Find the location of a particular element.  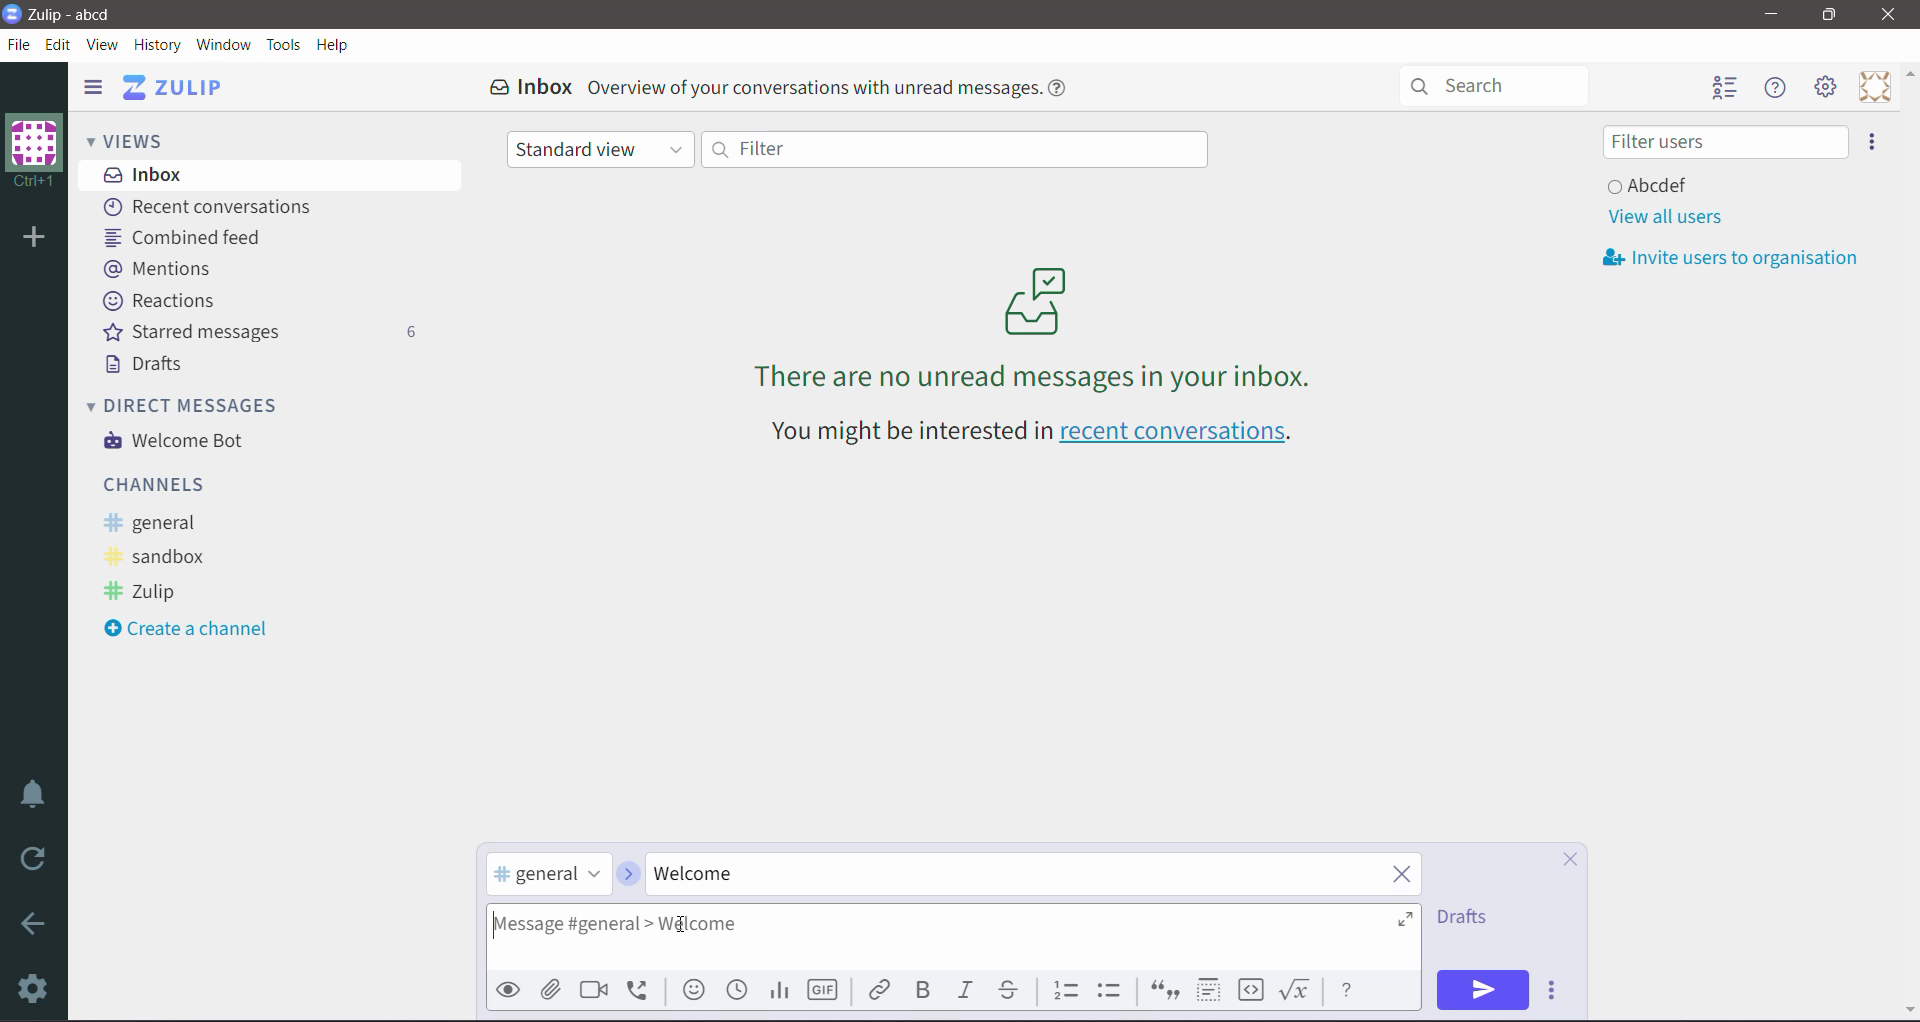

Drafts is located at coordinates (148, 364).